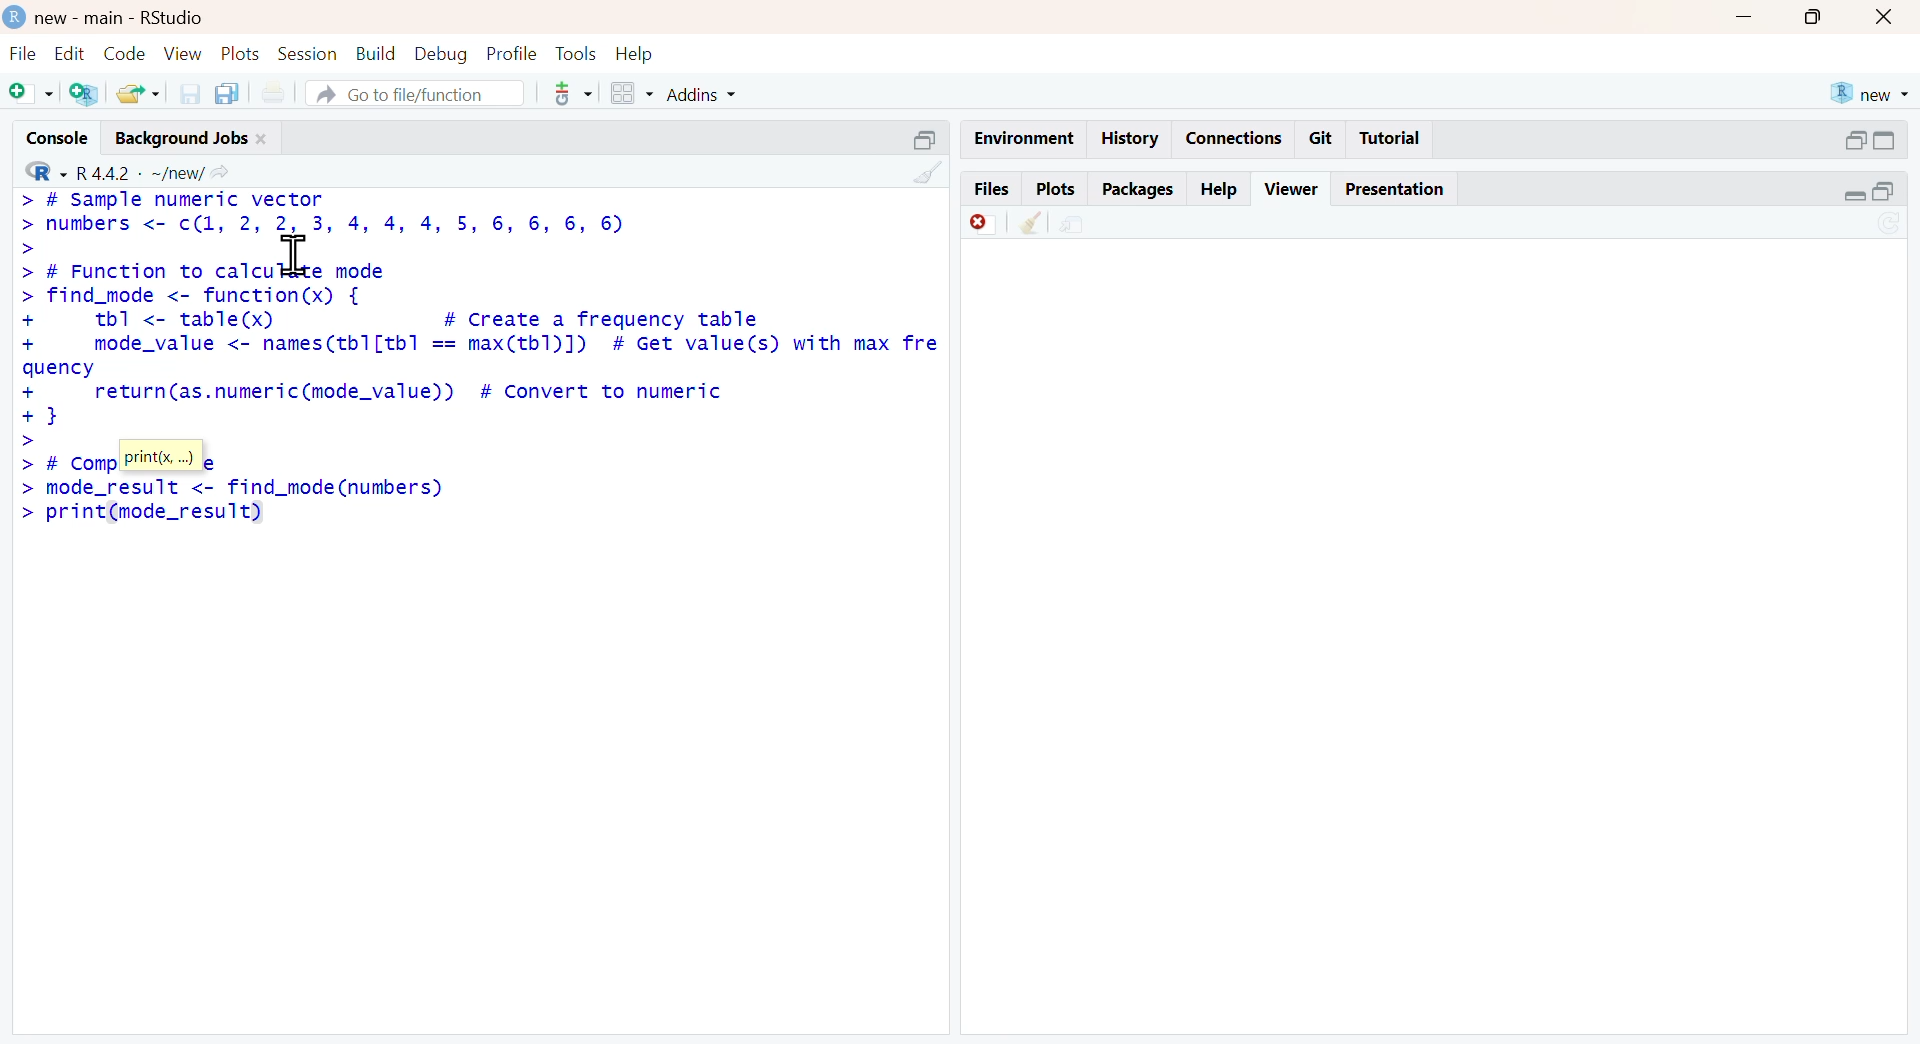  Describe the element at coordinates (1856, 141) in the screenshot. I see `open in separate window` at that location.